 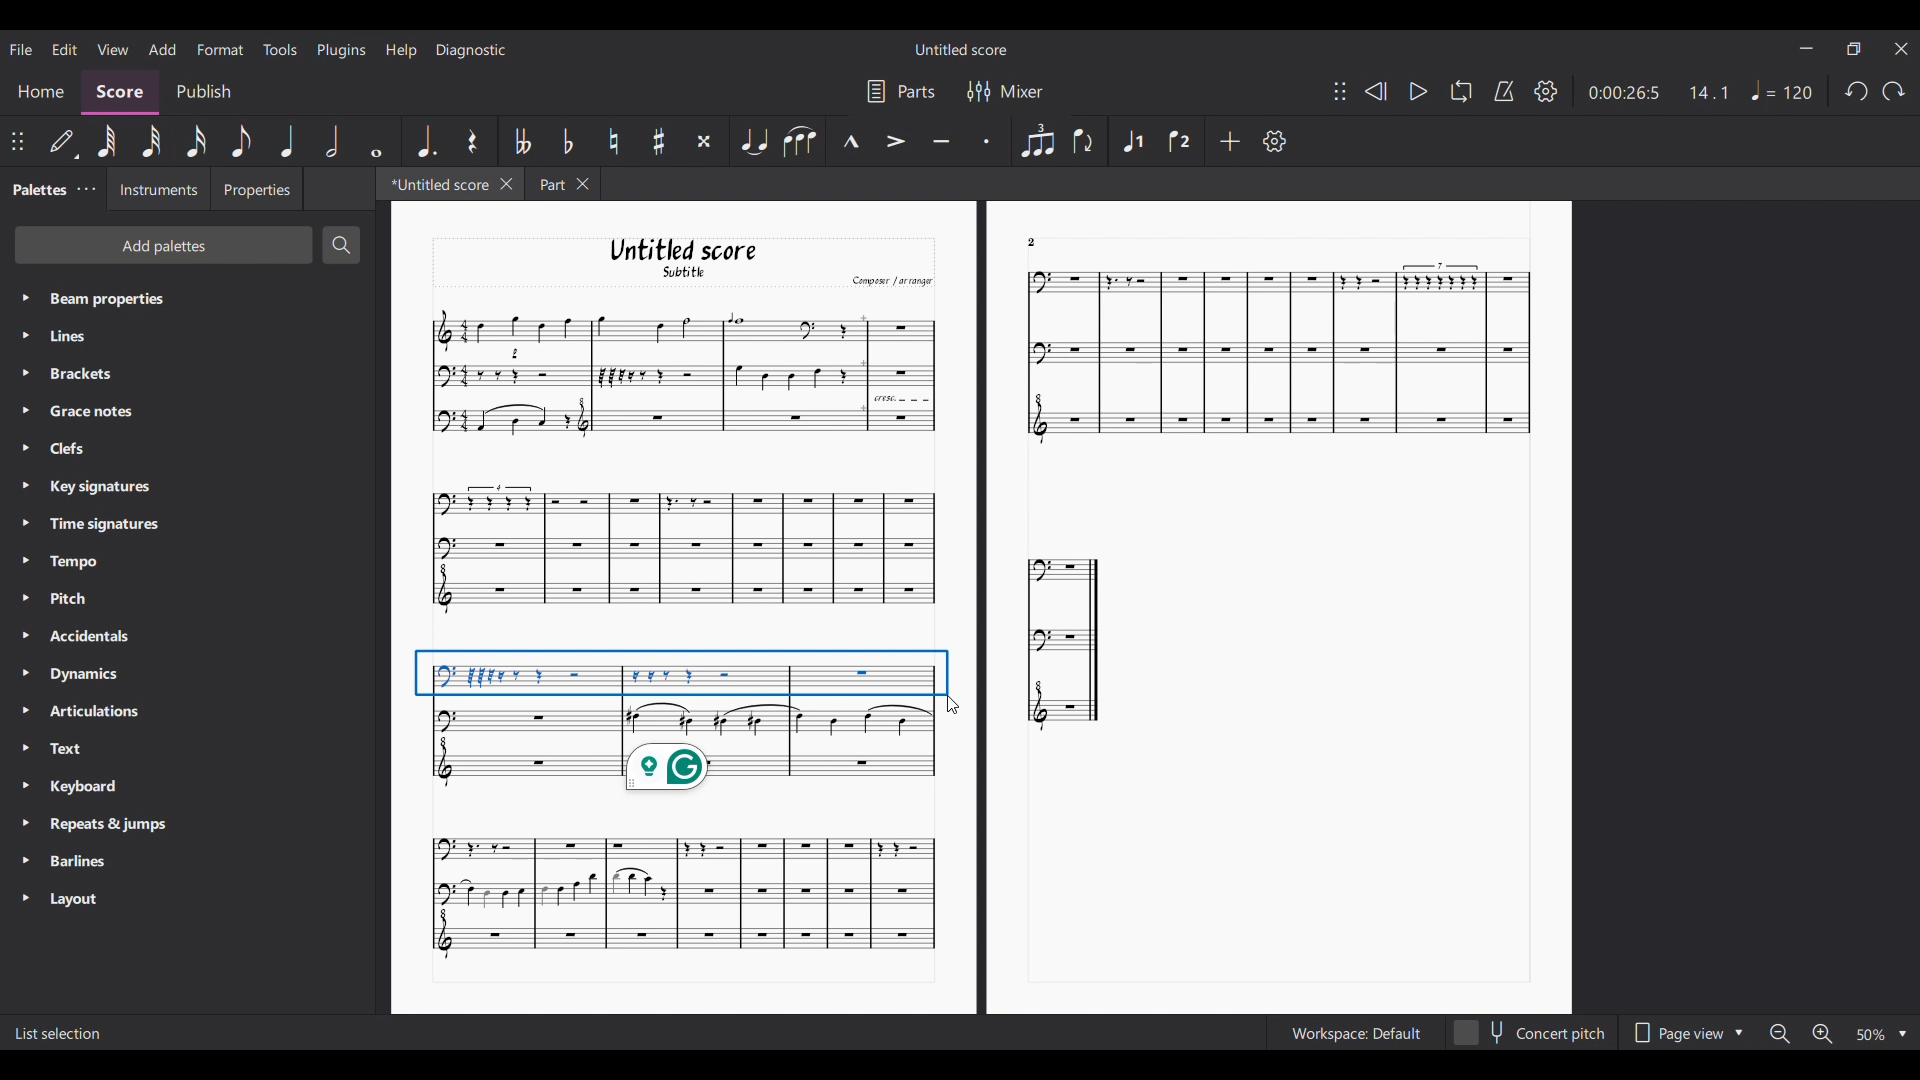 I want to click on Mixer settings, so click(x=1007, y=91).